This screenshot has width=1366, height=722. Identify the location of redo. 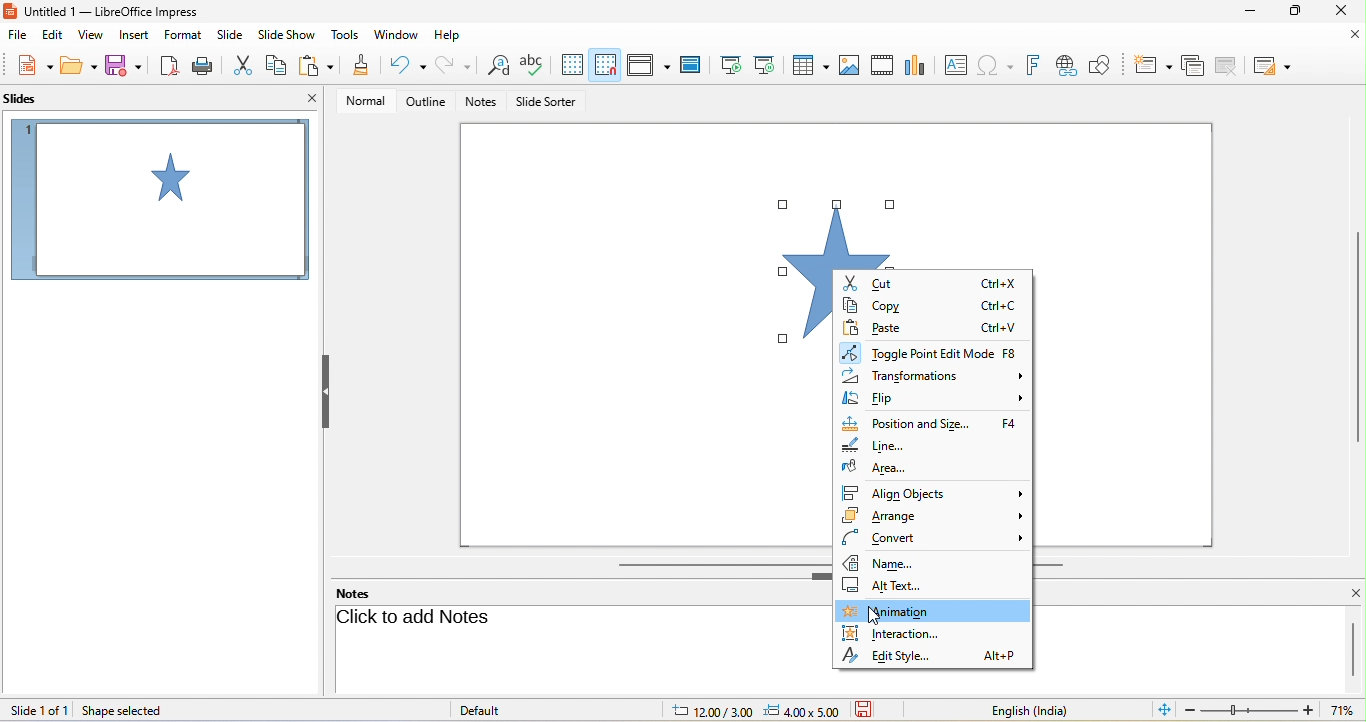
(451, 65).